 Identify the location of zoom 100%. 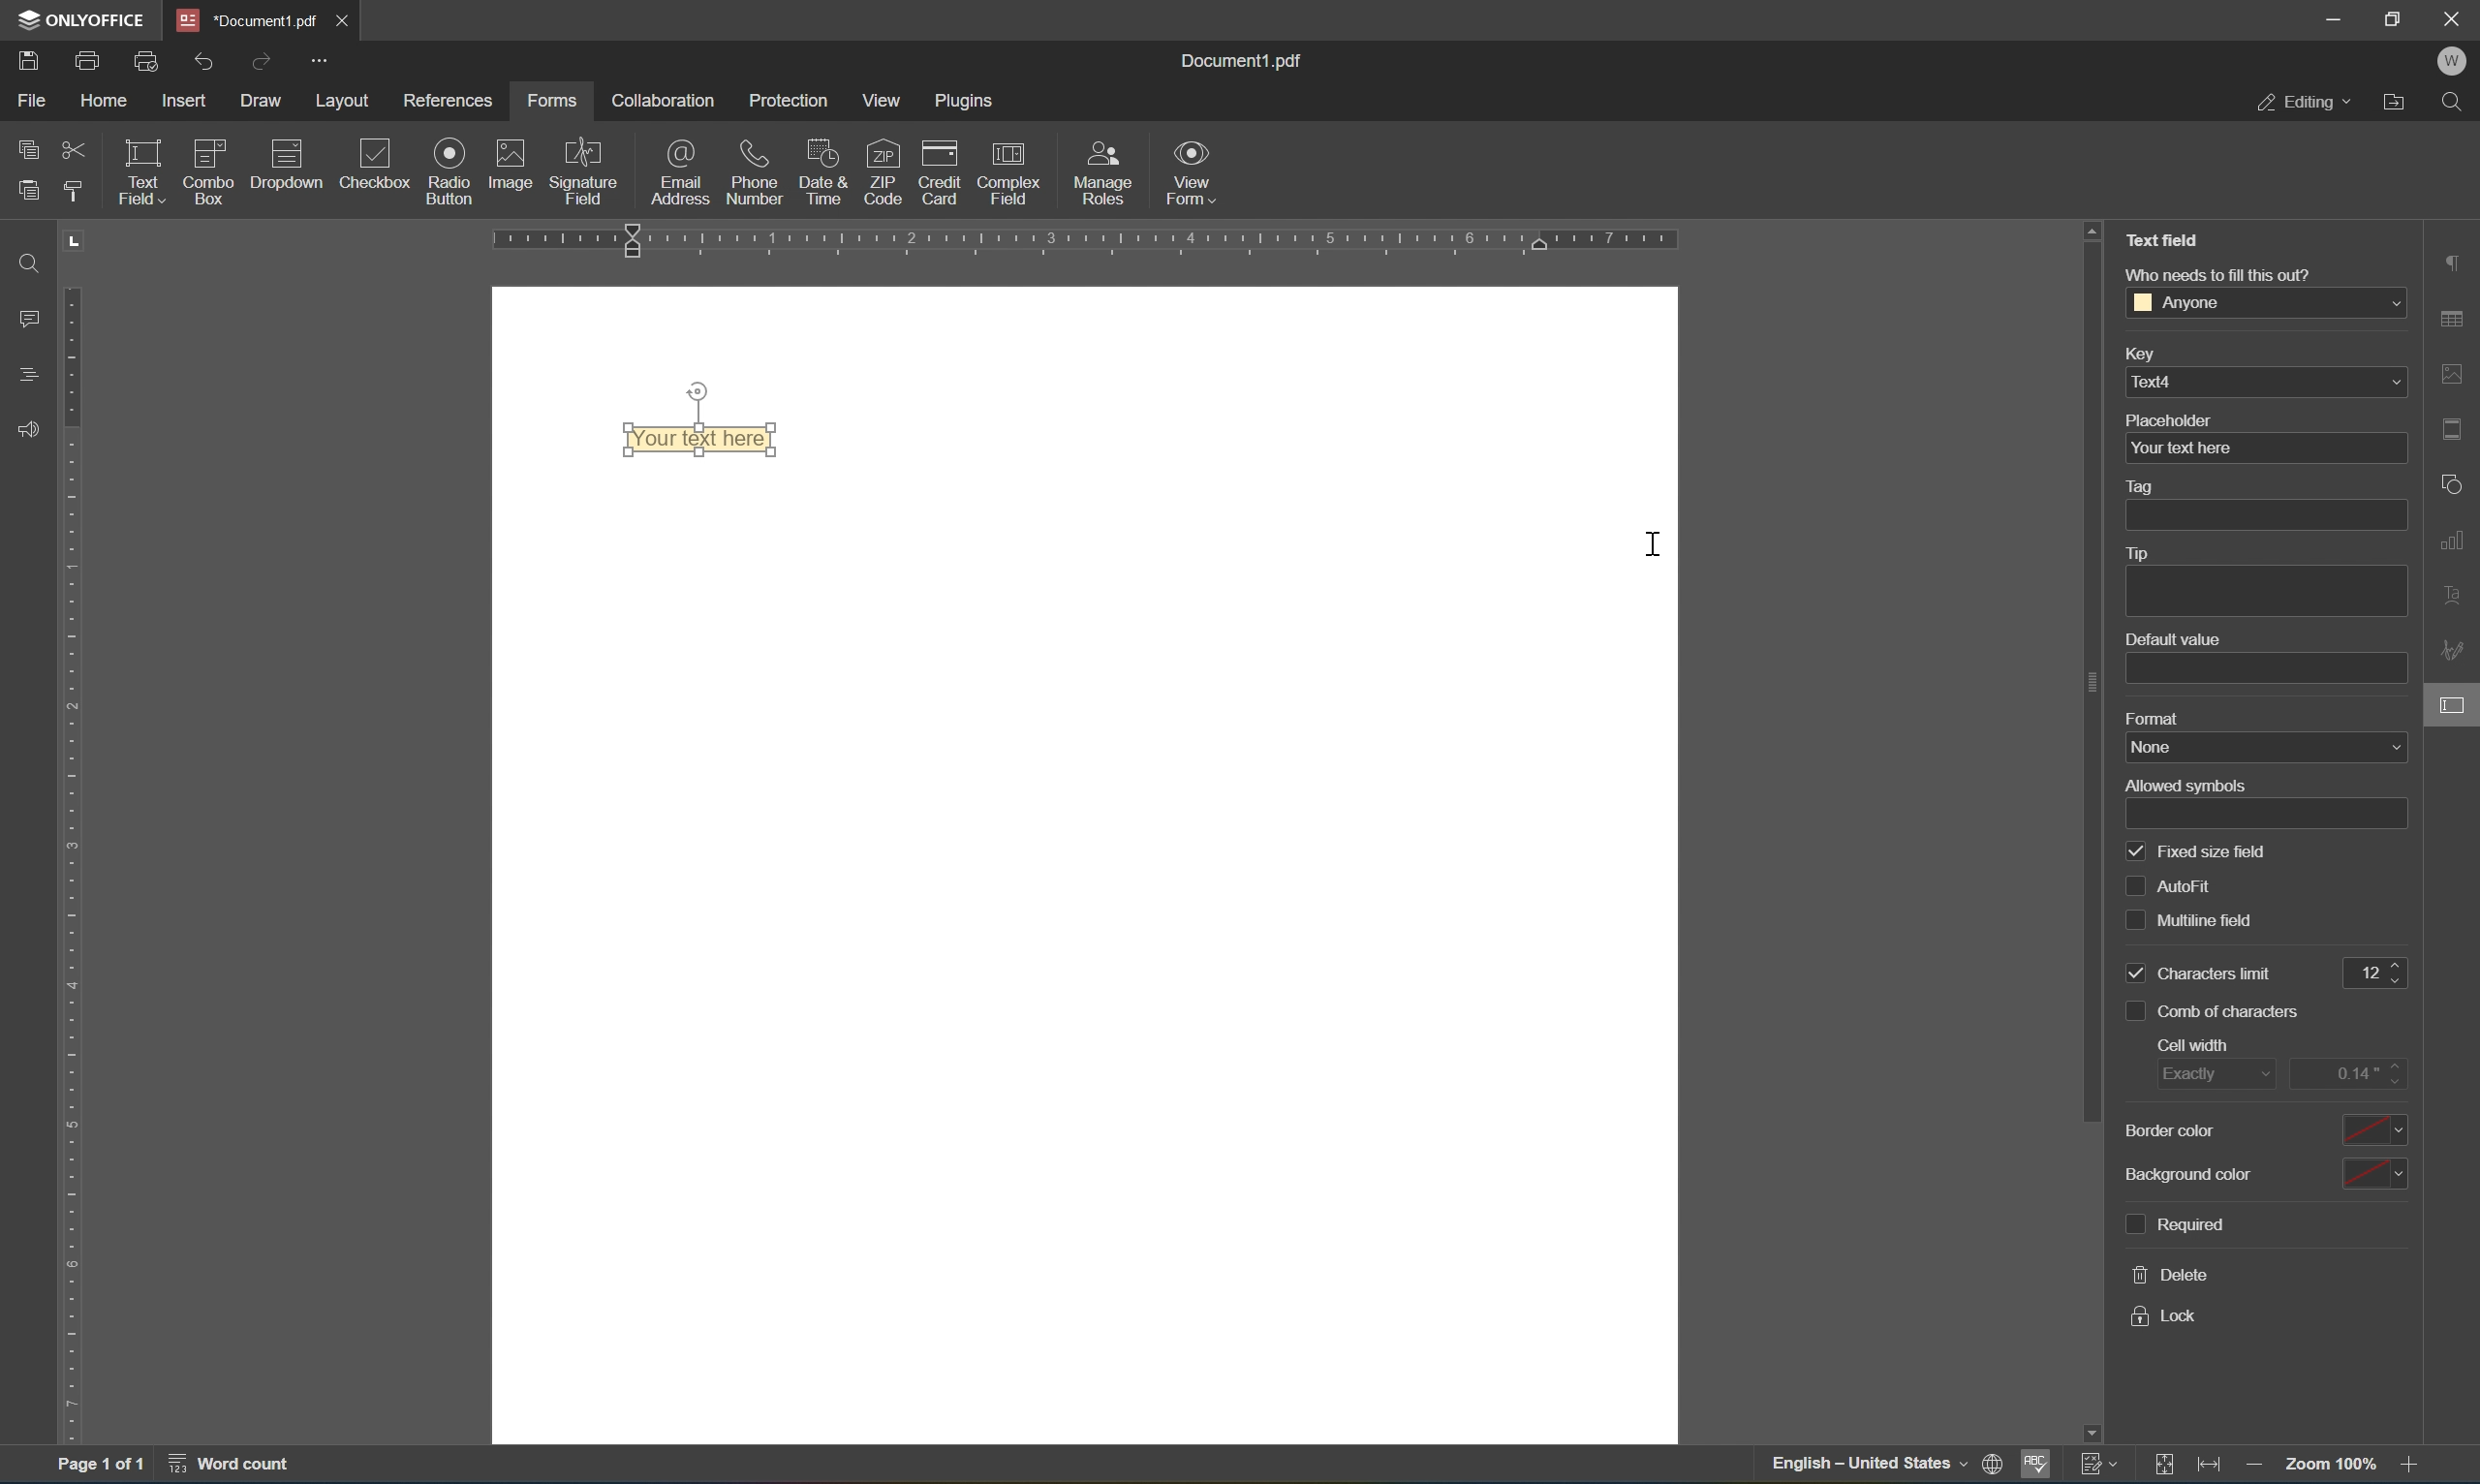
(2329, 1466).